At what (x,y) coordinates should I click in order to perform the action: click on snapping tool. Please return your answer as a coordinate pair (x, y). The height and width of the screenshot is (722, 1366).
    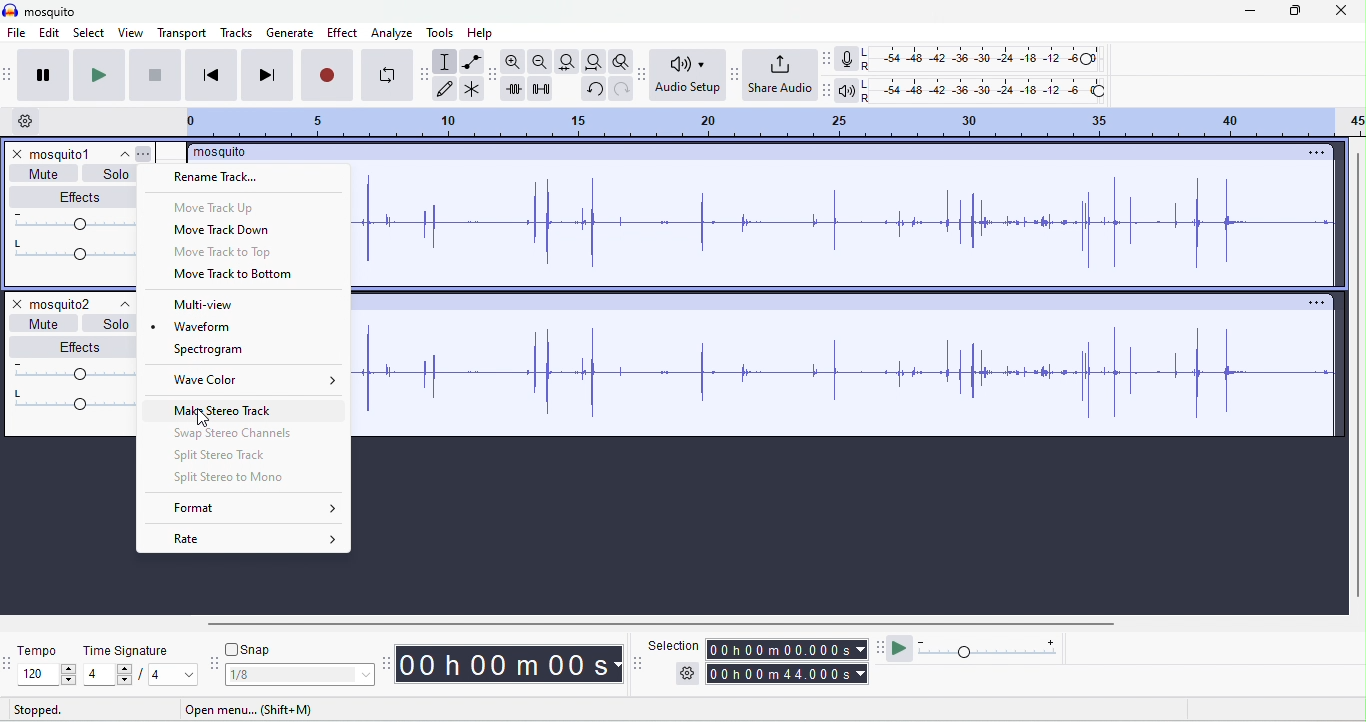
    Looking at the image, I should click on (214, 662).